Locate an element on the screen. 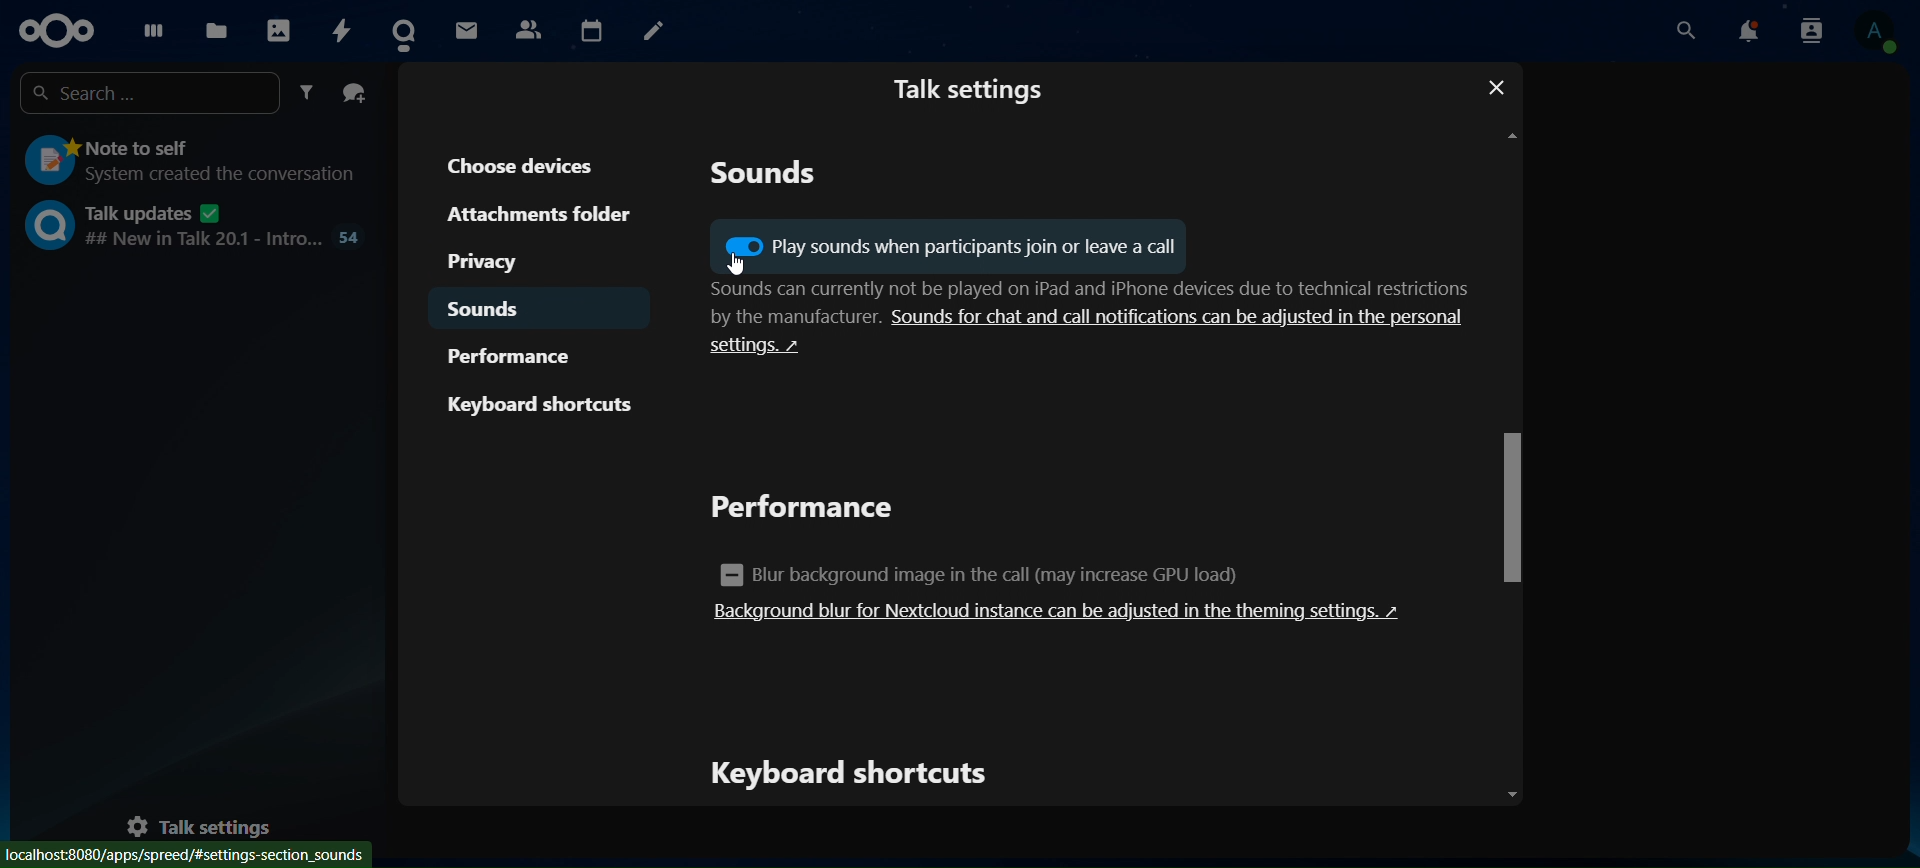 The image size is (1920, 868). Scrollbar is located at coordinates (1510, 459).